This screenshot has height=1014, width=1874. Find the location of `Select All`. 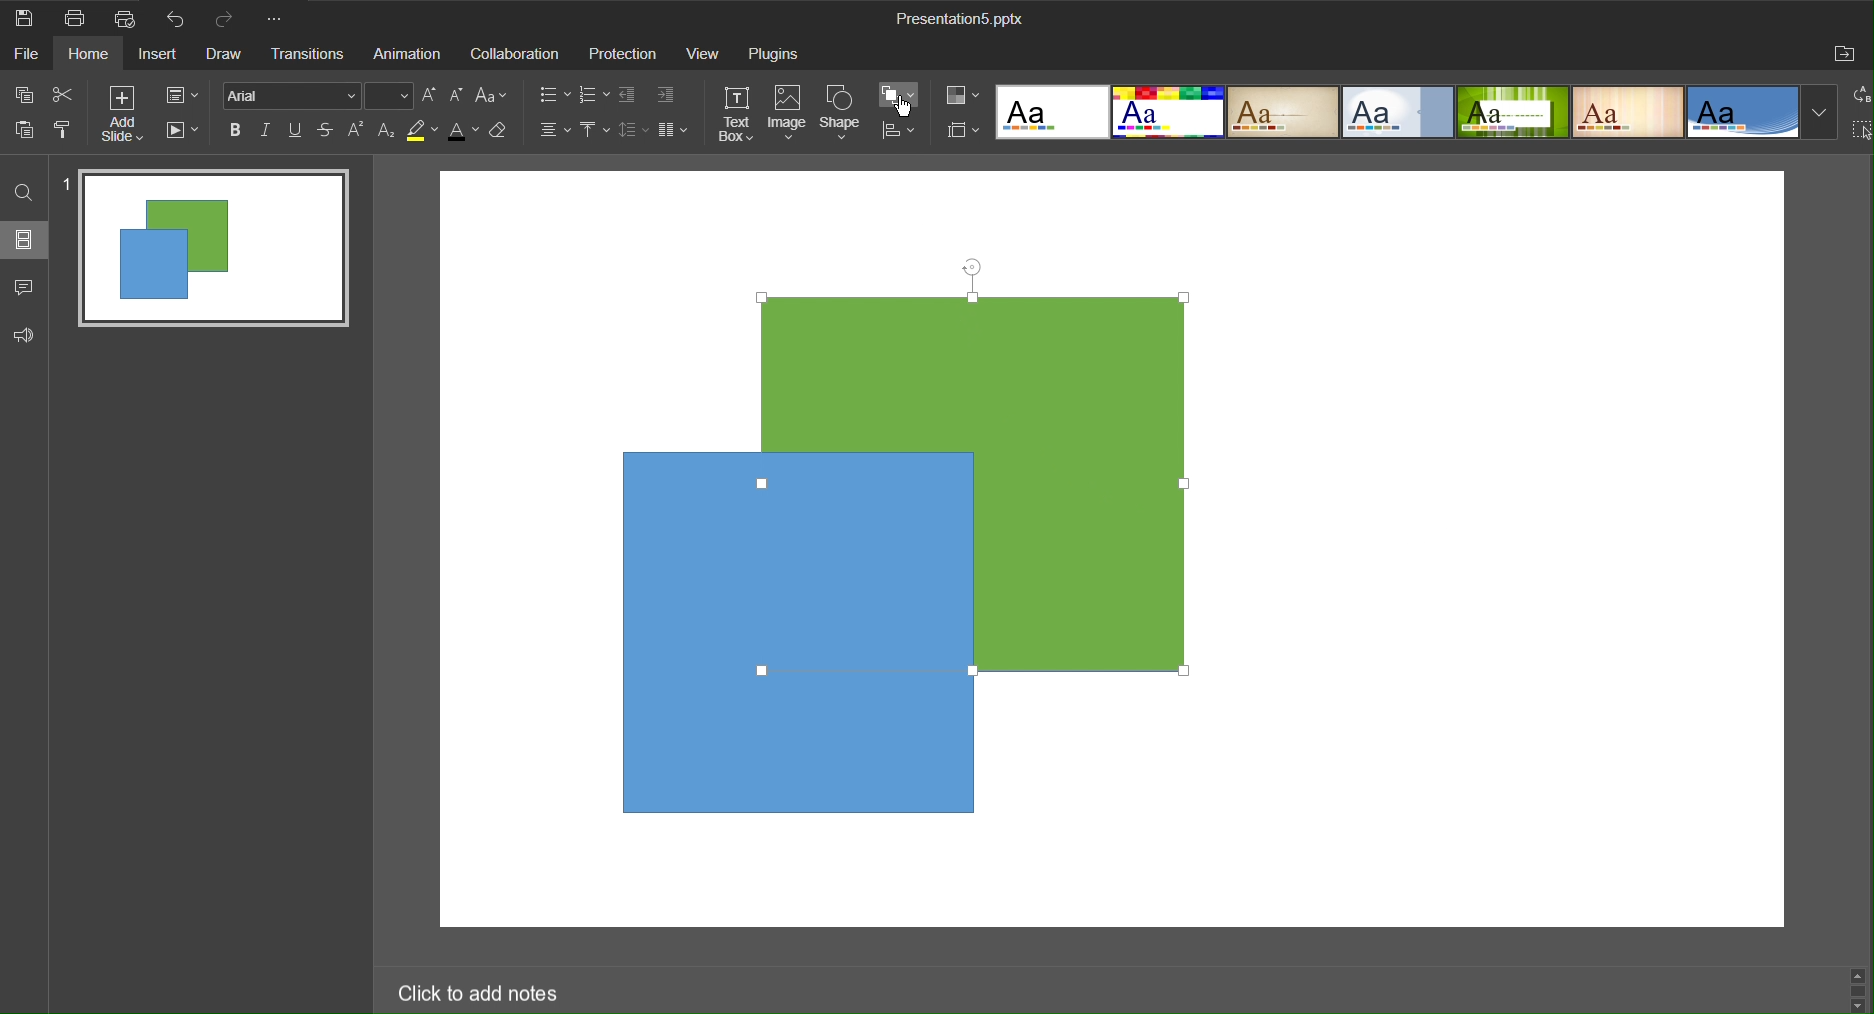

Select All is located at coordinates (1861, 133).